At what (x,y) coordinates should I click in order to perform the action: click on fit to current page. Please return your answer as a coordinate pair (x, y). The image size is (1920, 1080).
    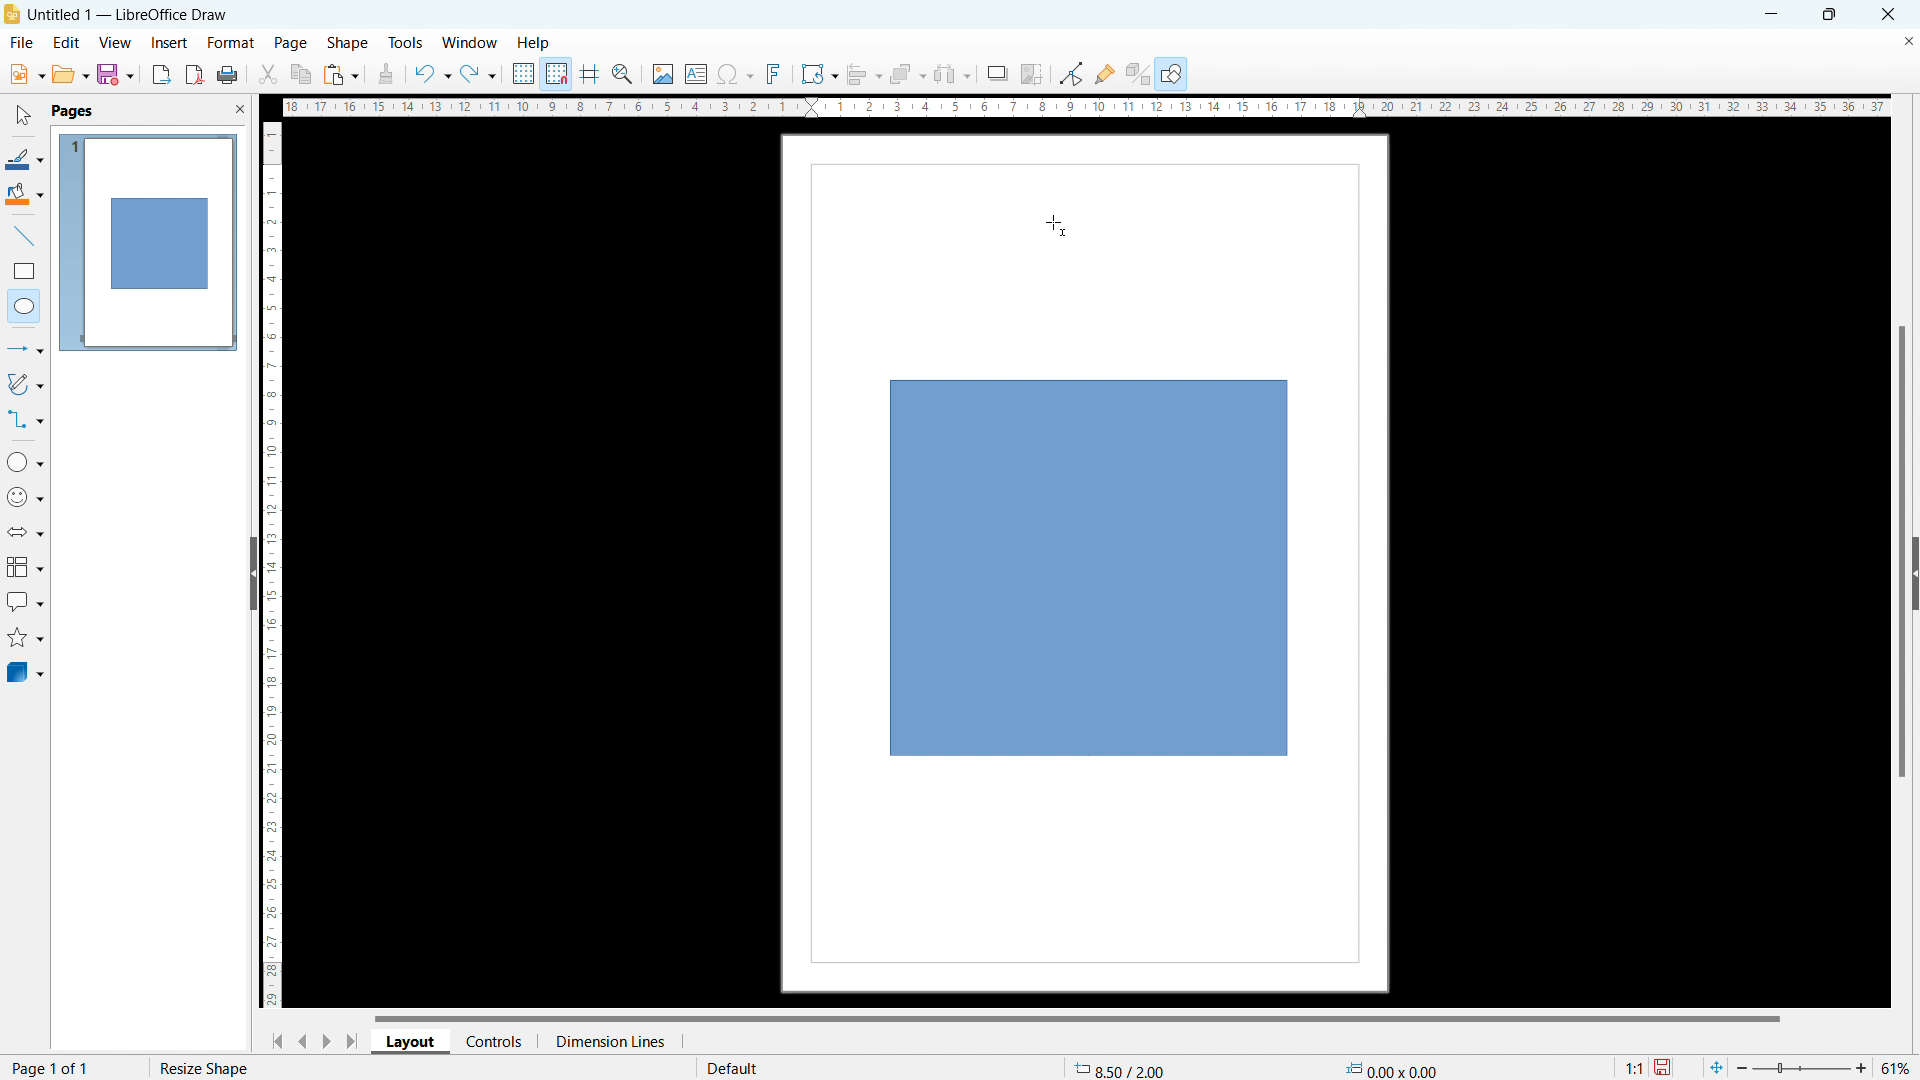
    Looking at the image, I should click on (1716, 1067).